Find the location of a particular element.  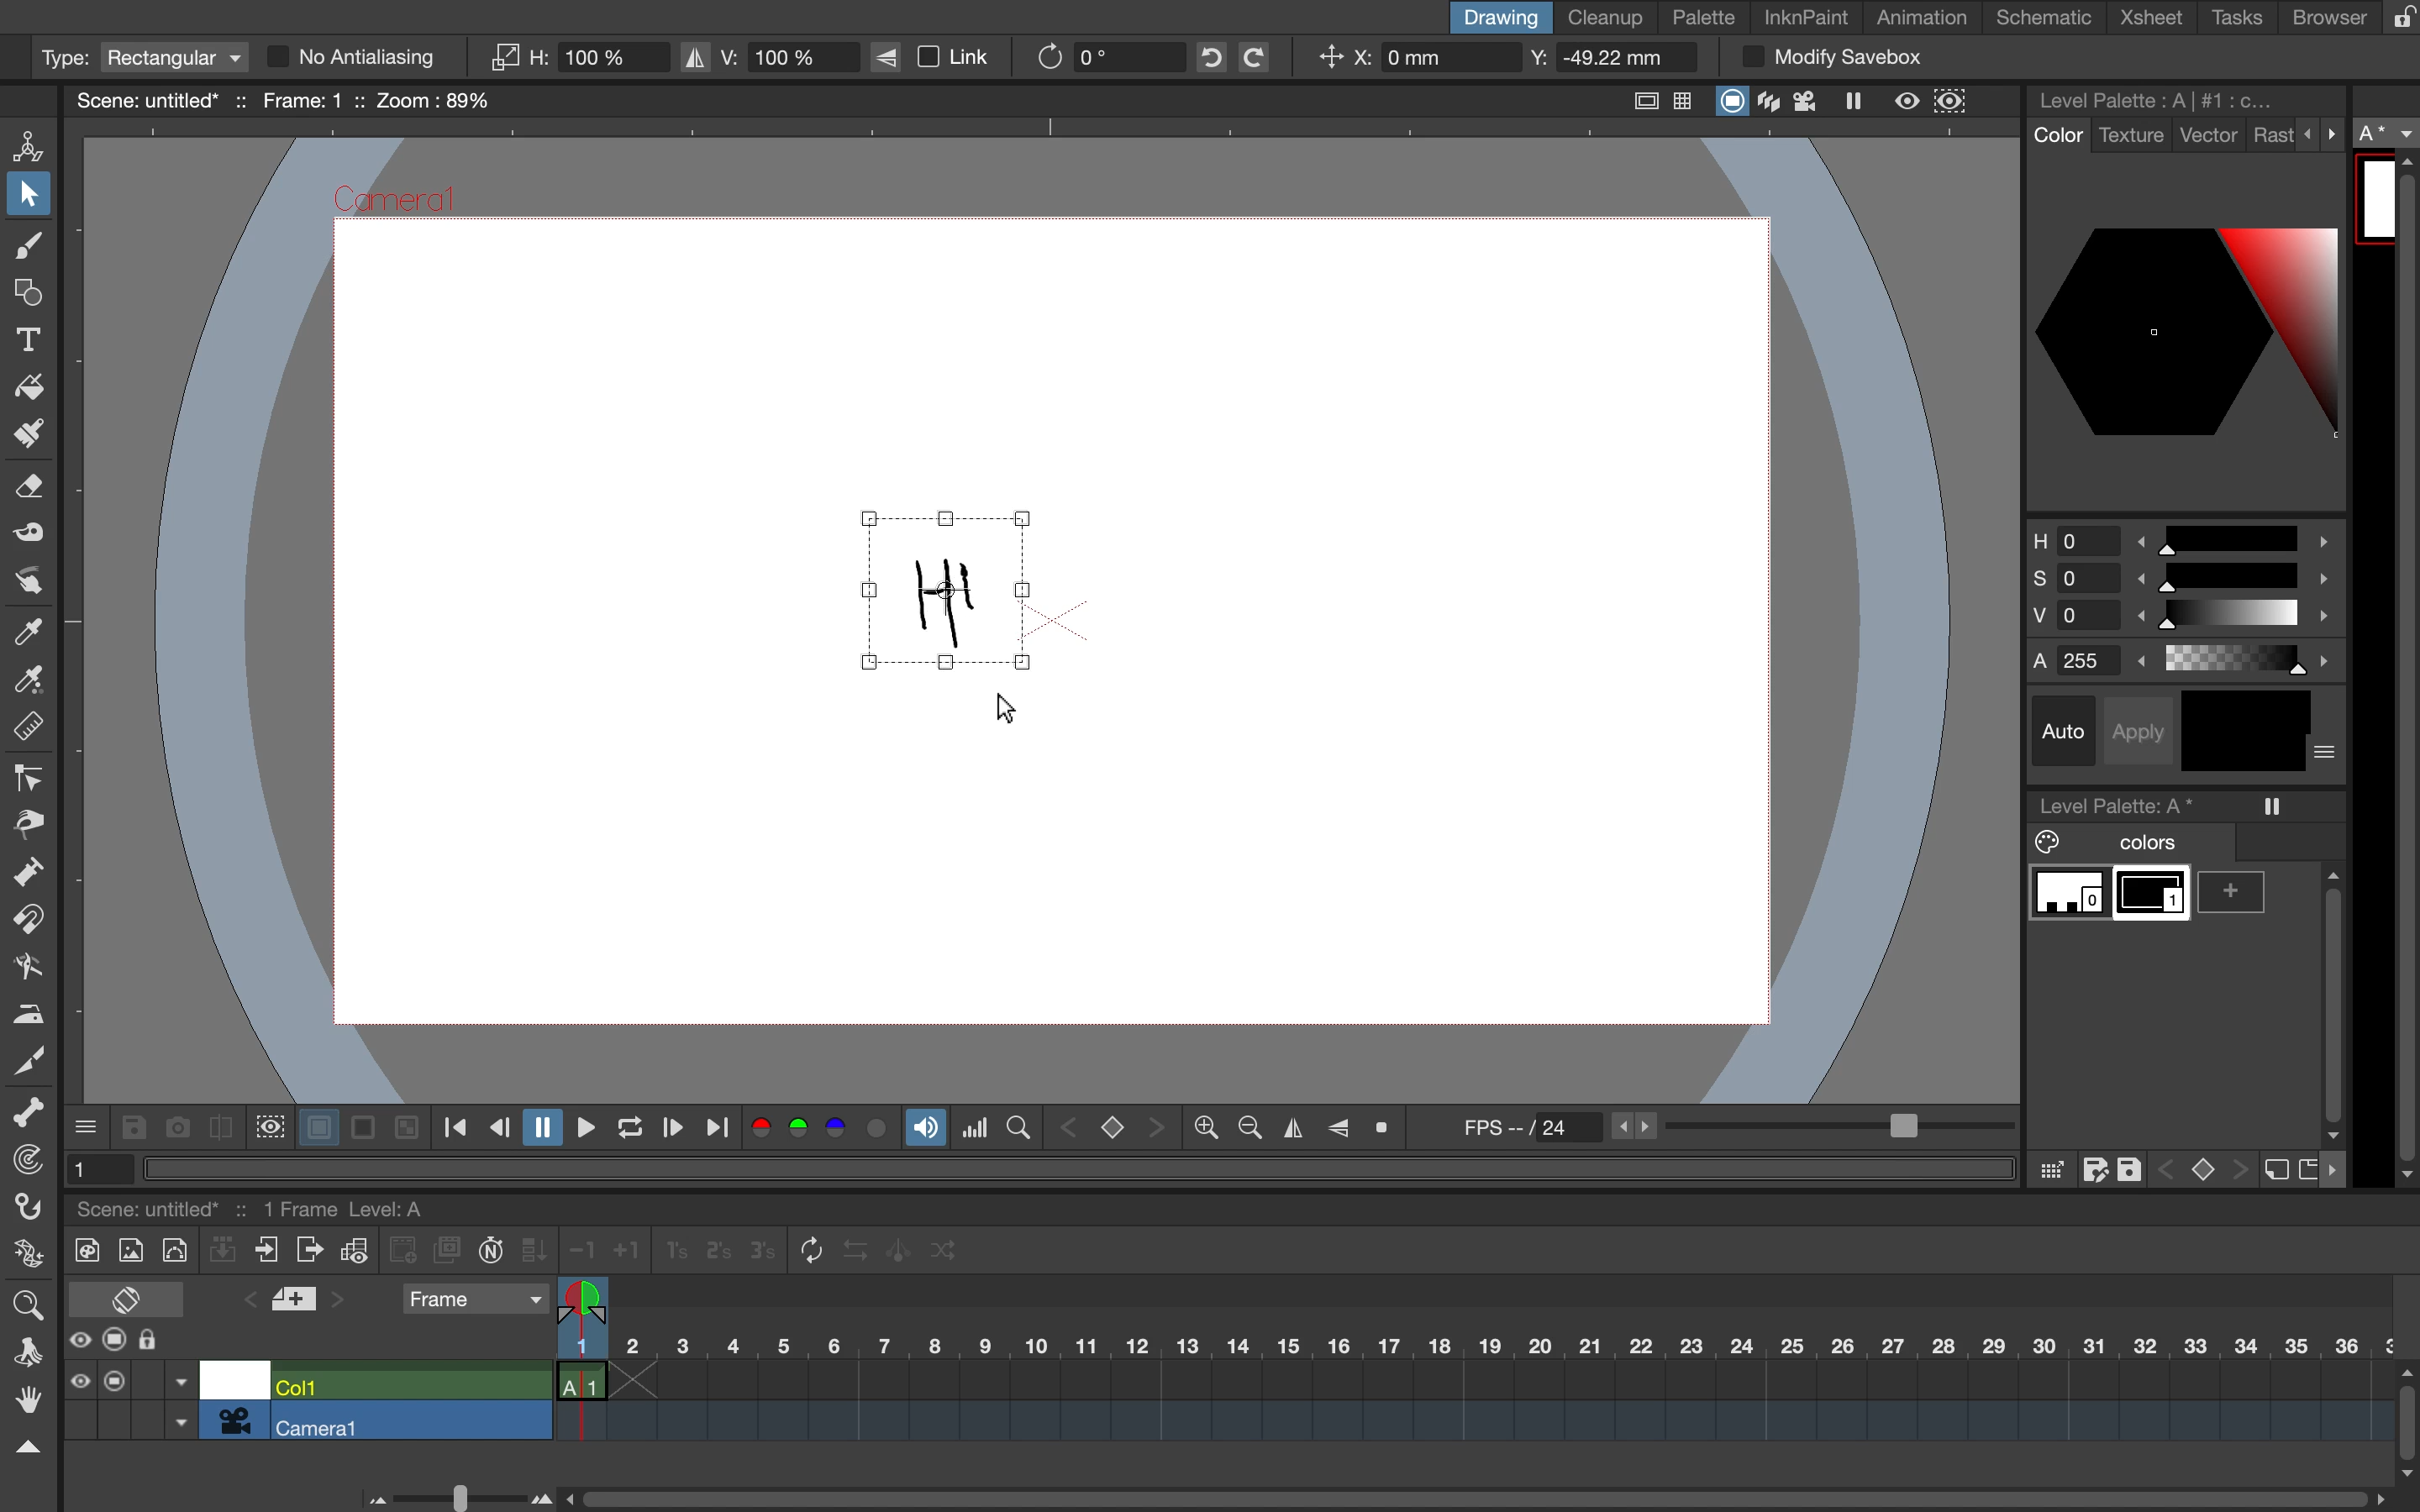

define sub camera is located at coordinates (267, 1125).